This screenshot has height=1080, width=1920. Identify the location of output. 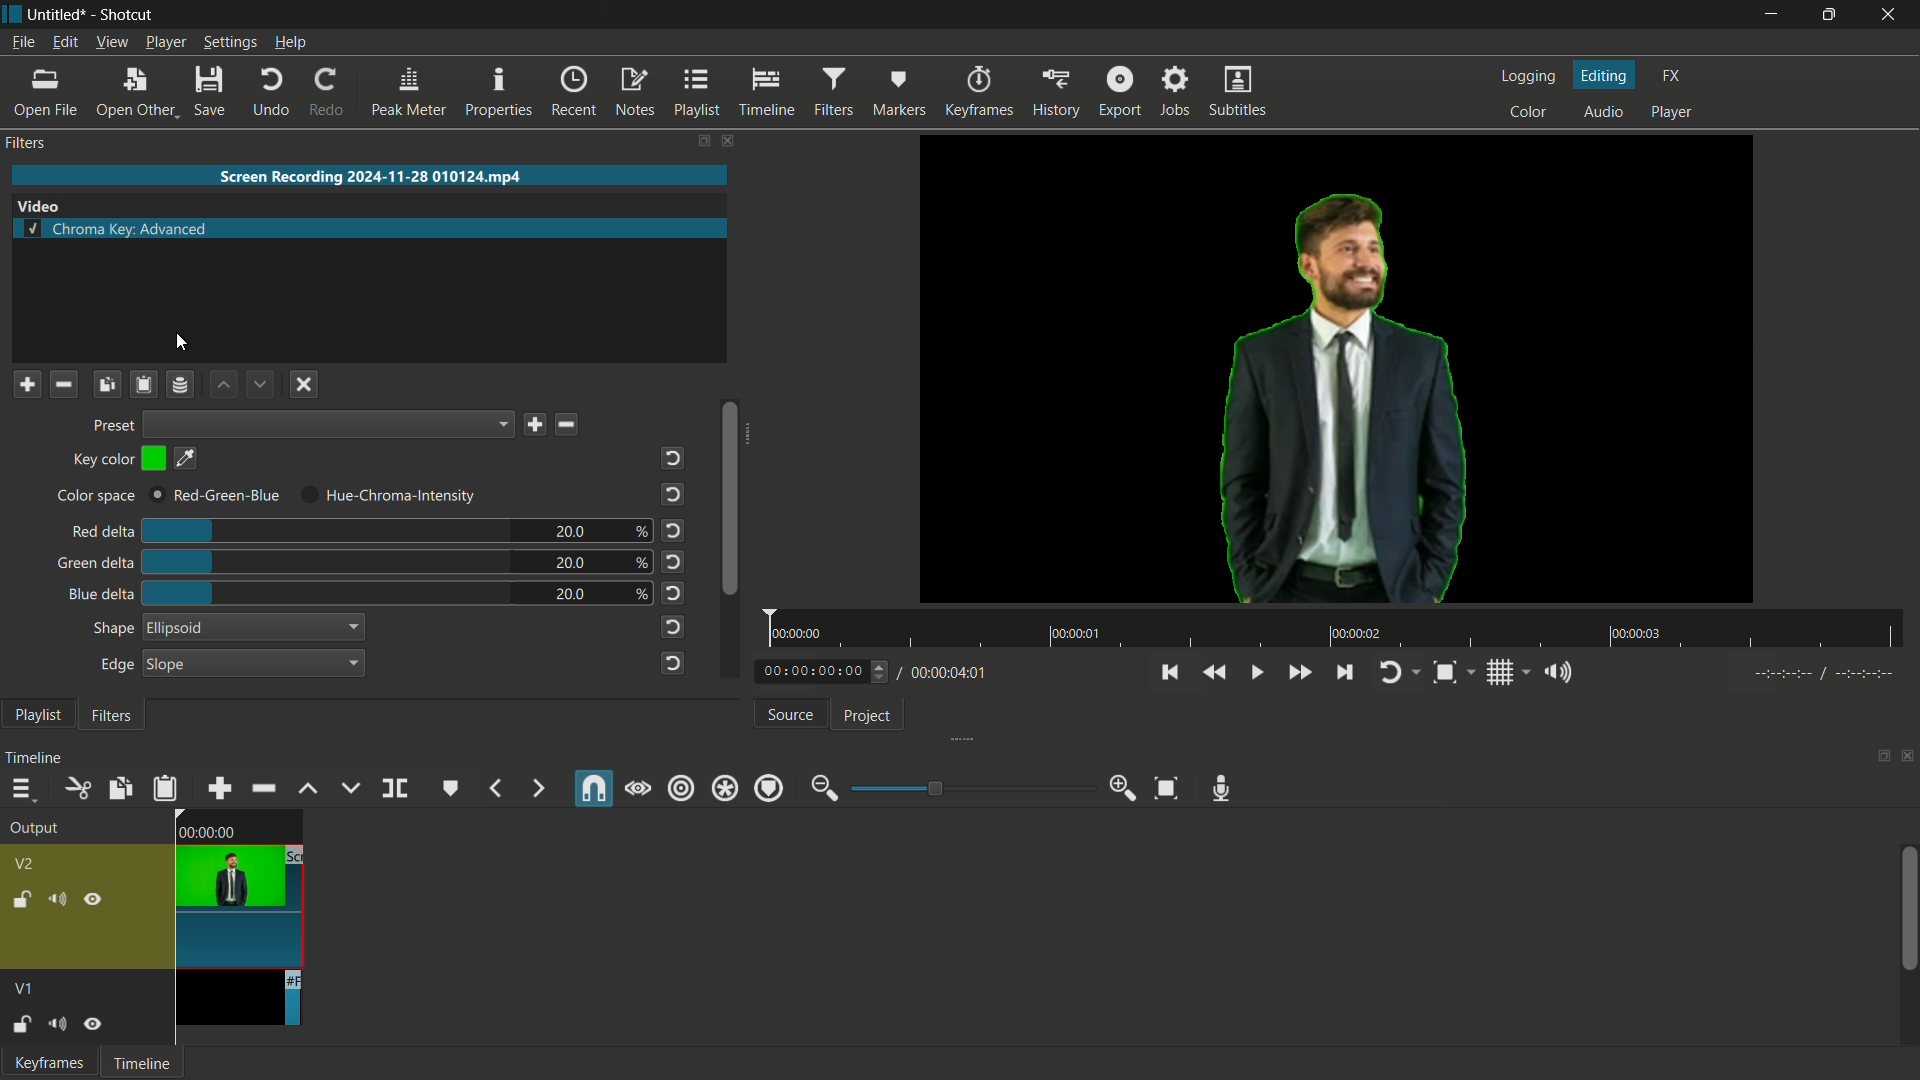
(32, 827).